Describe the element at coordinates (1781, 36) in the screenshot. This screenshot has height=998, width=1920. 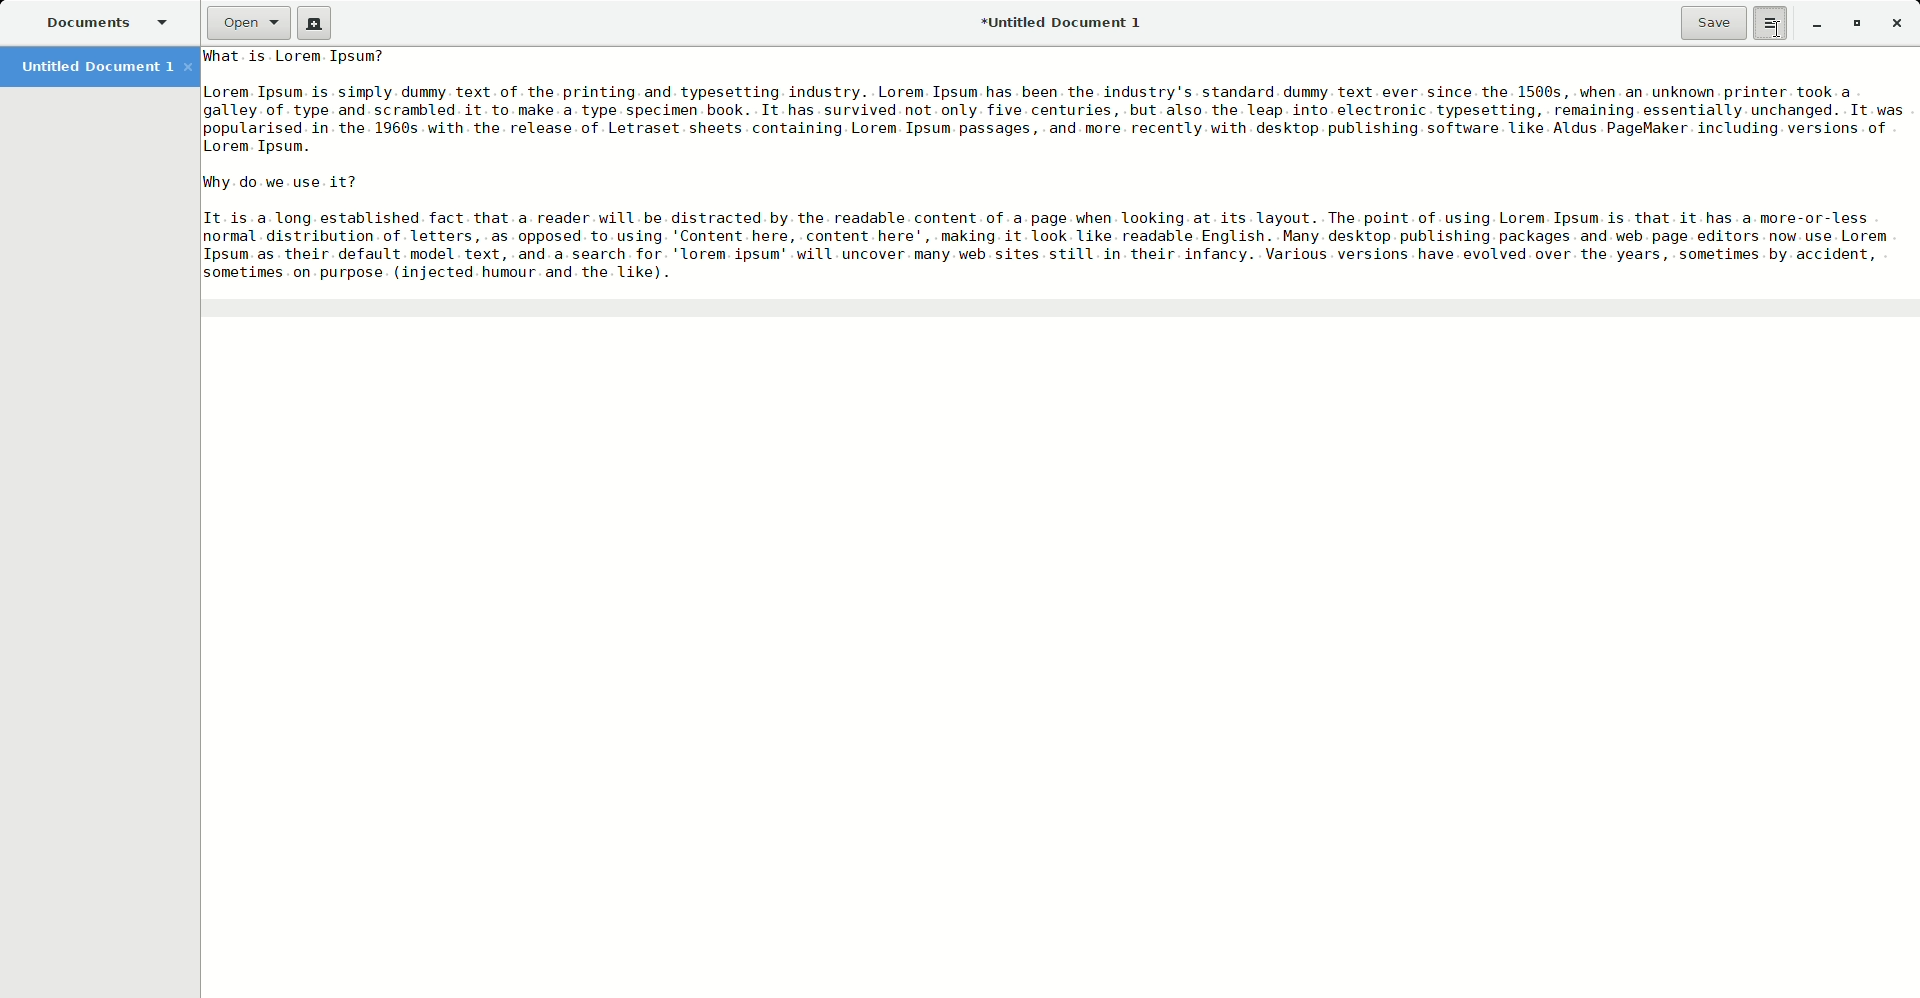
I see `cursor` at that location.